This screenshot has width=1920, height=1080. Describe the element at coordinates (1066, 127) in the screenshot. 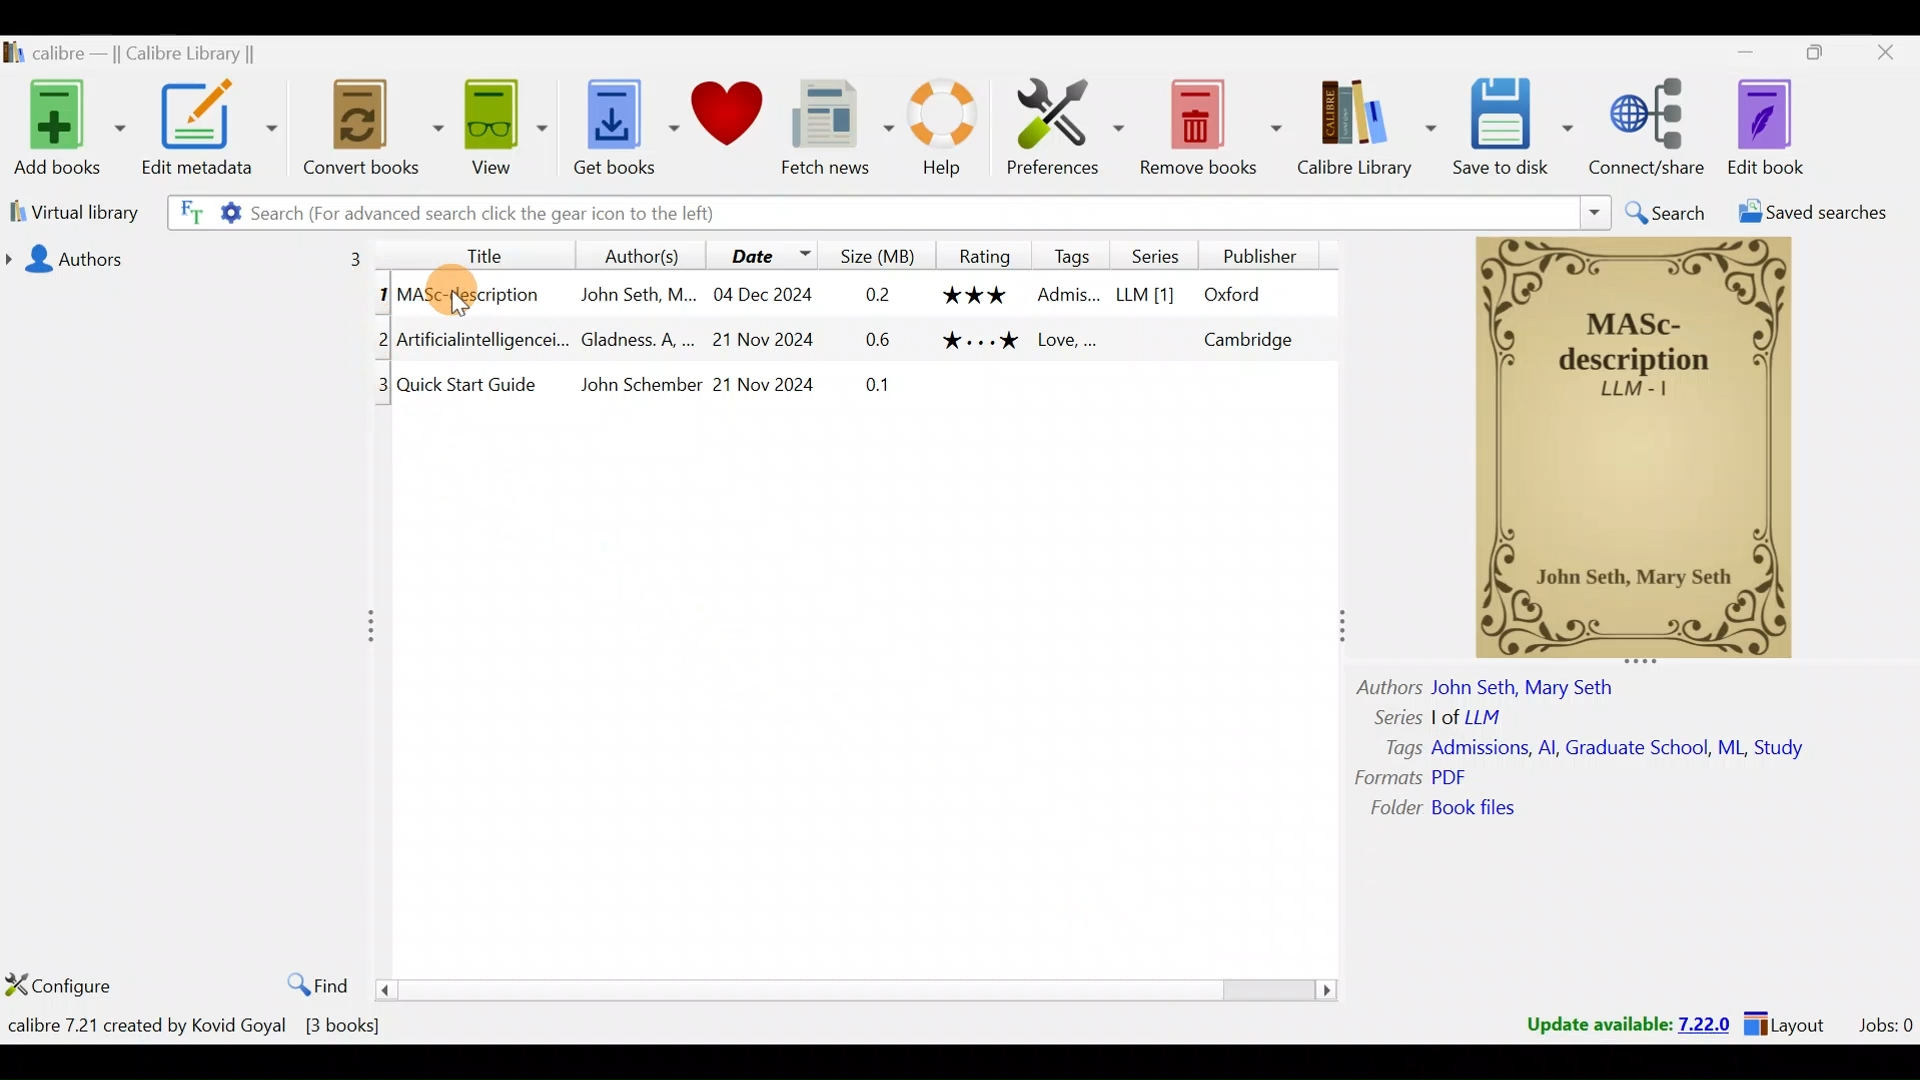

I see `Preferences` at that location.